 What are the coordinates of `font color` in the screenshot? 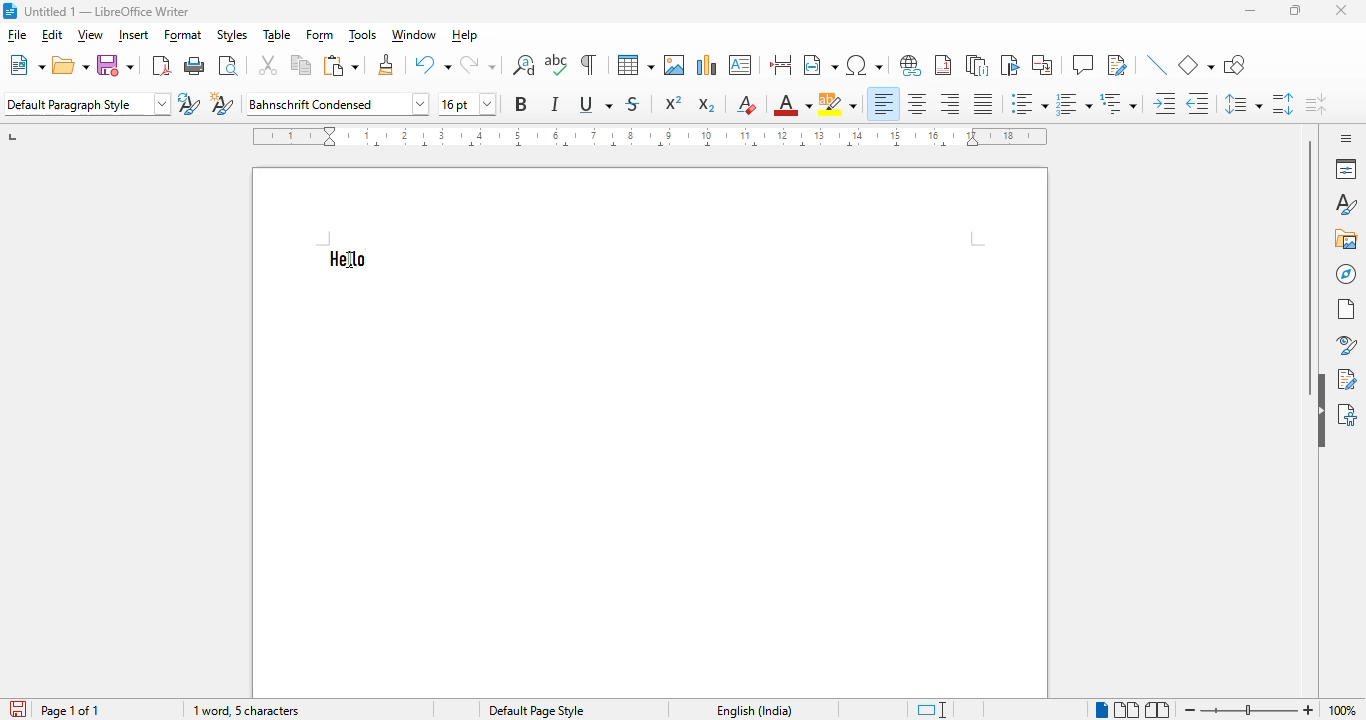 It's located at (793, 104).